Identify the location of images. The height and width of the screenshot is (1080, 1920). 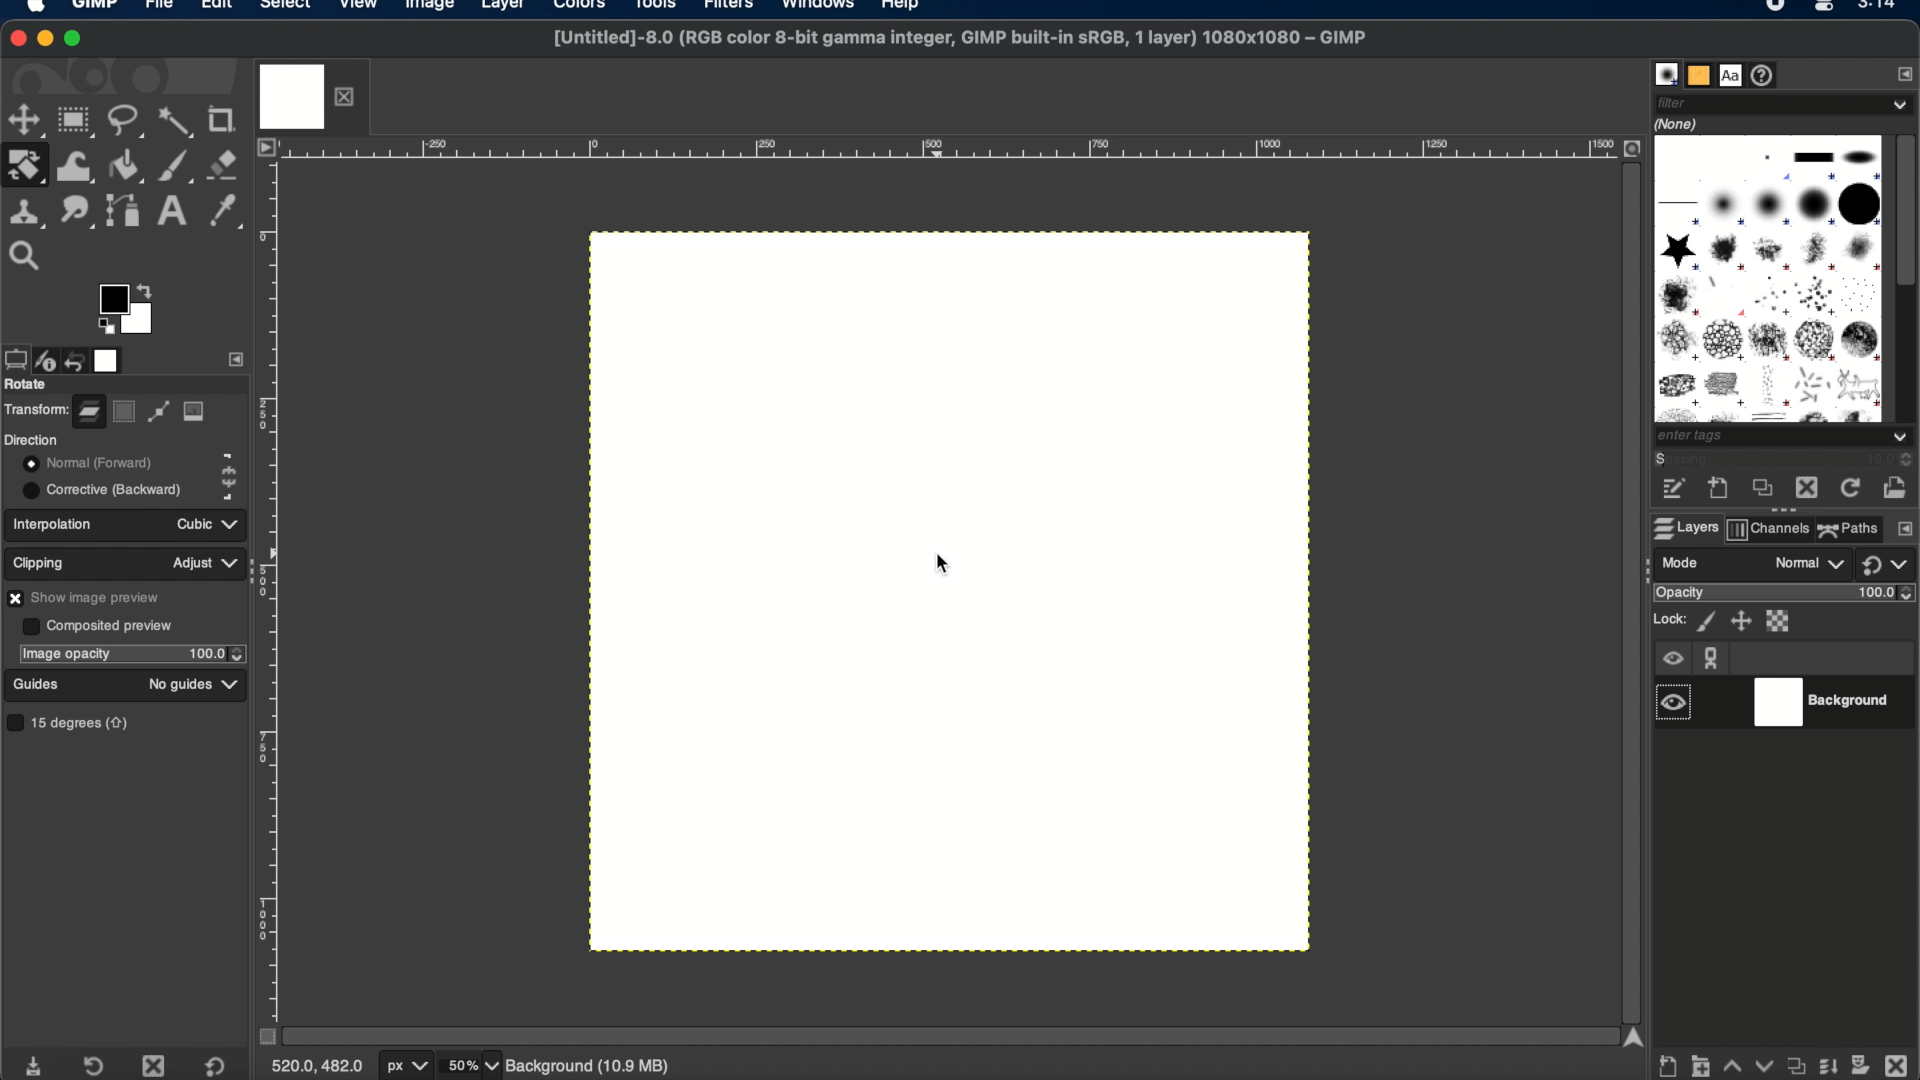
(110, 359).